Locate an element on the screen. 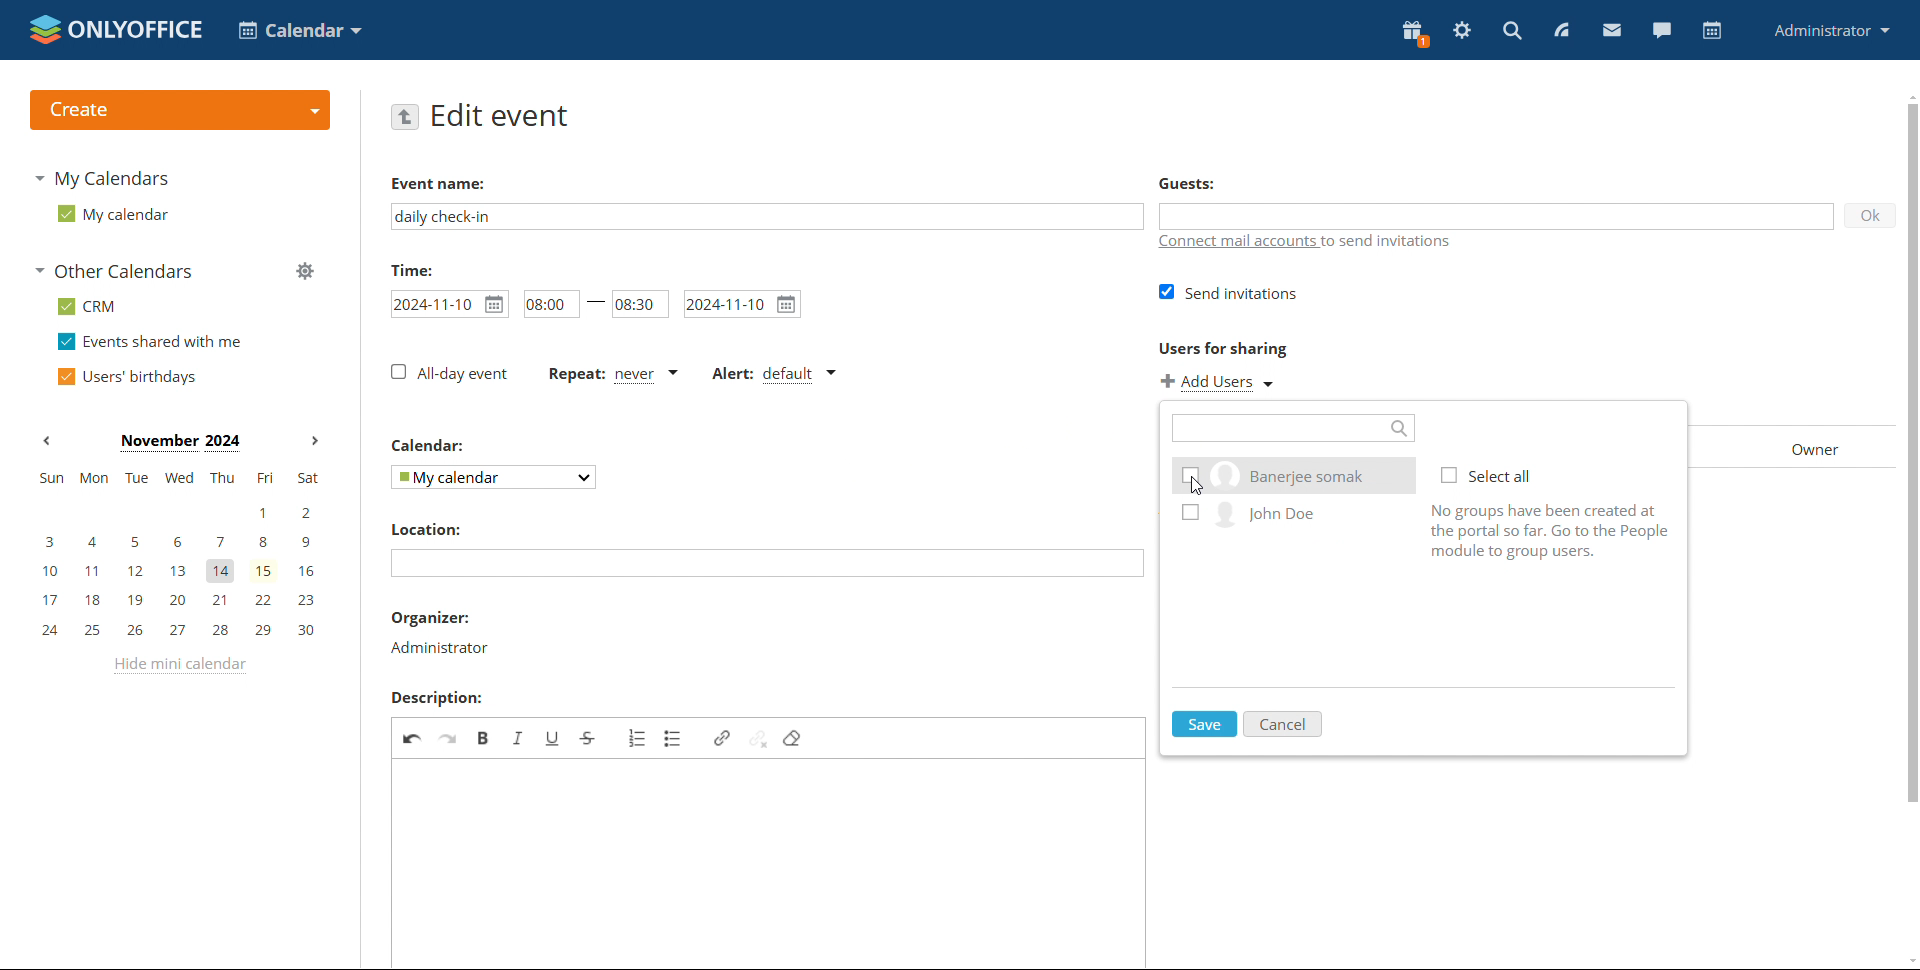  search user is located at coordinates (1293, 427).